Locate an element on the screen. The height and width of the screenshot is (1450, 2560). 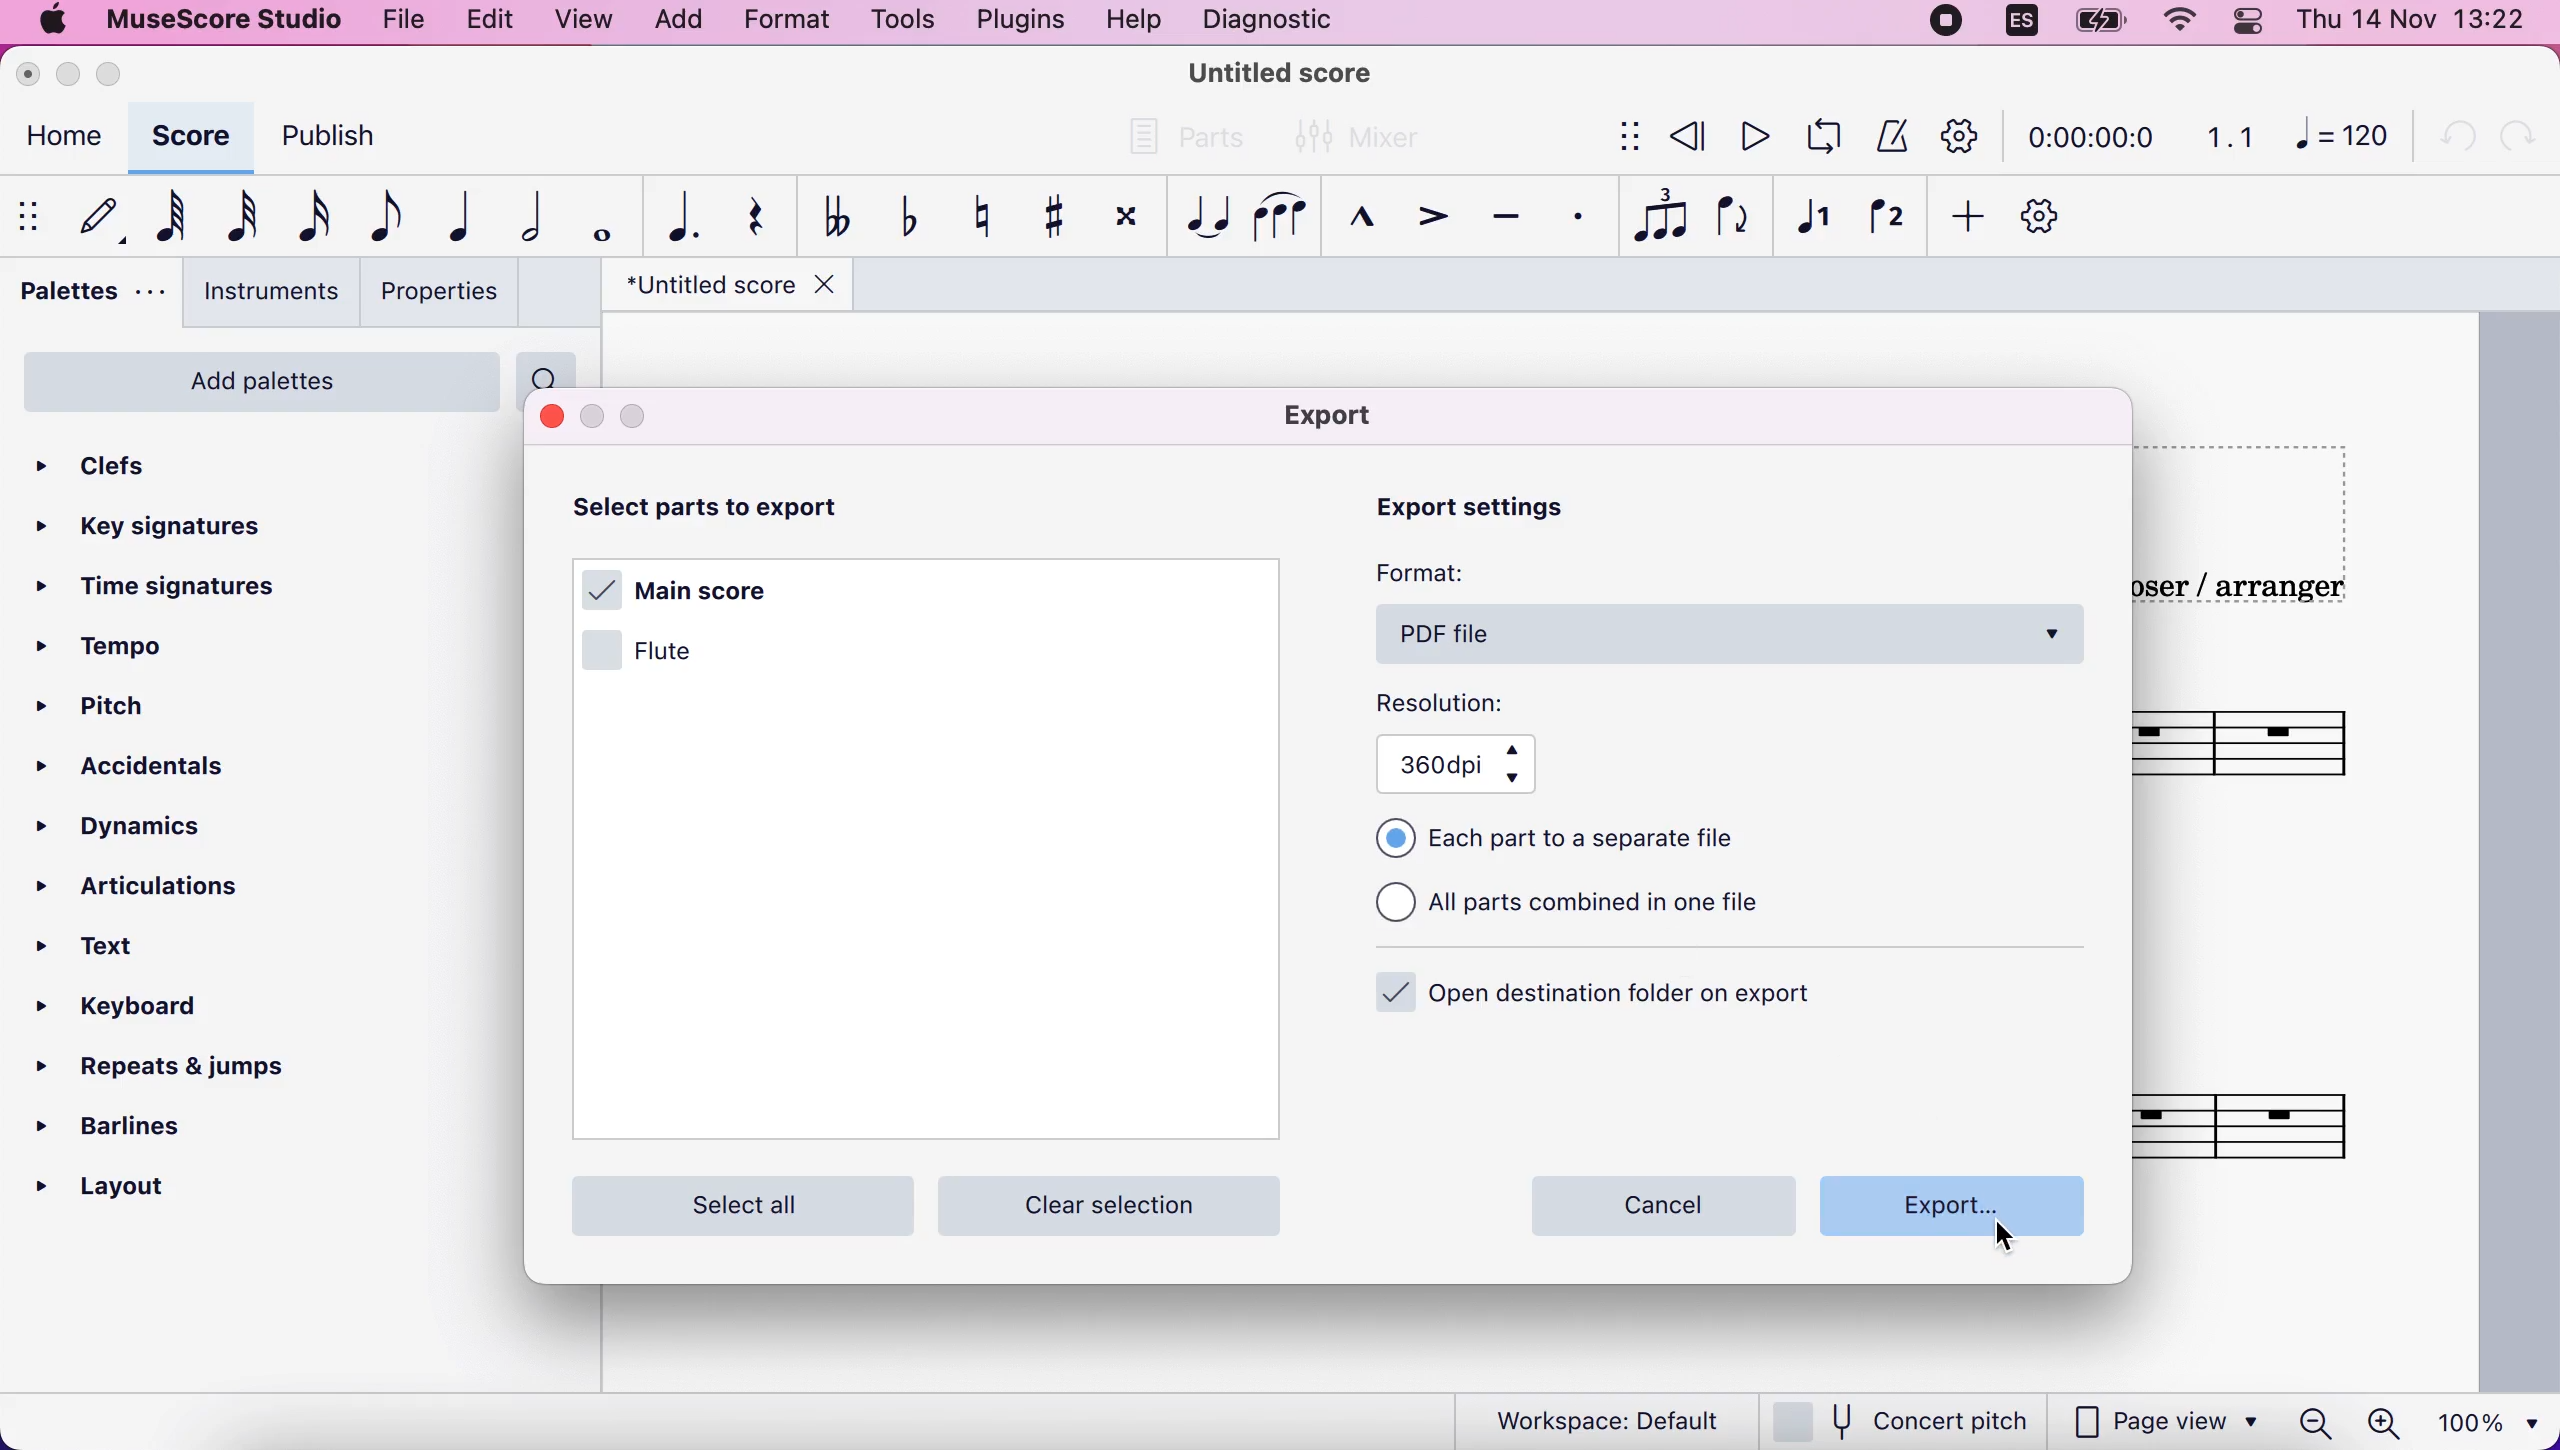
100% is located at coordinates (2494, 1420).